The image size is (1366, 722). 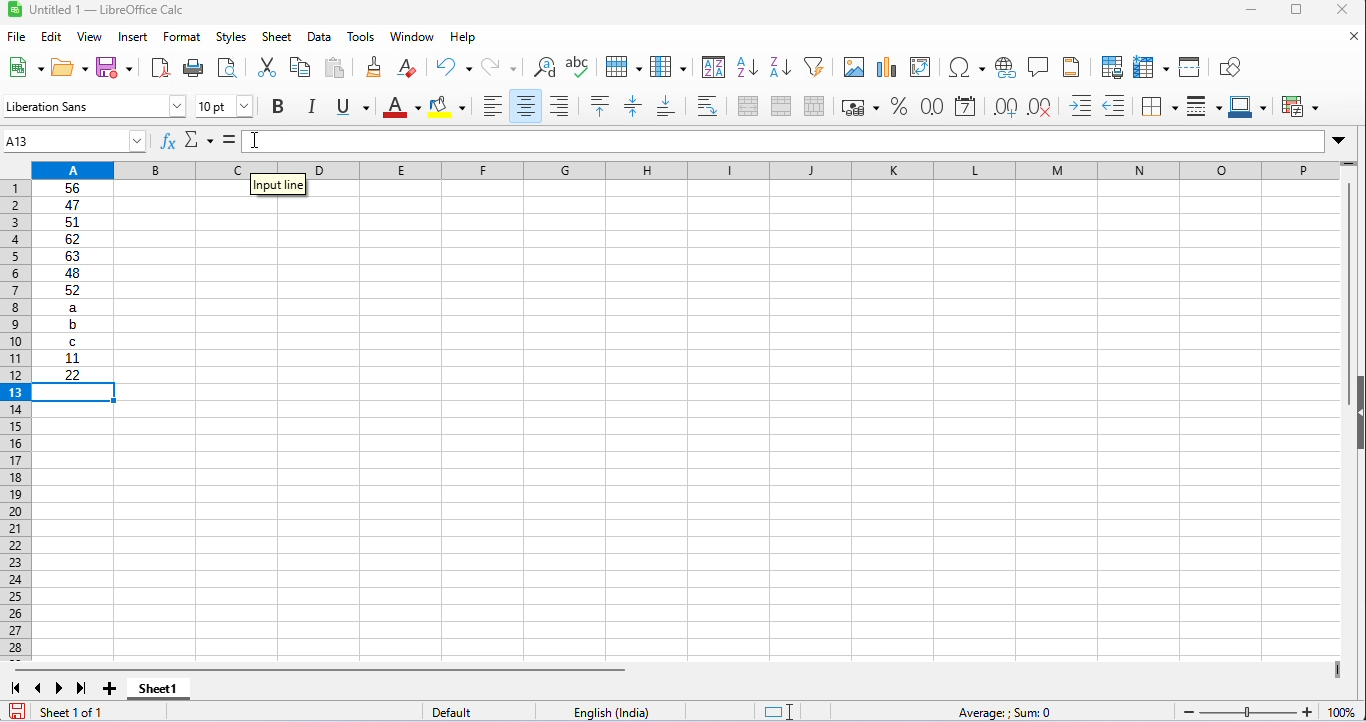 What do you see at coordinates (1351, 35) in the screenshot?
I see `close` at bounding box center [1351, 35].